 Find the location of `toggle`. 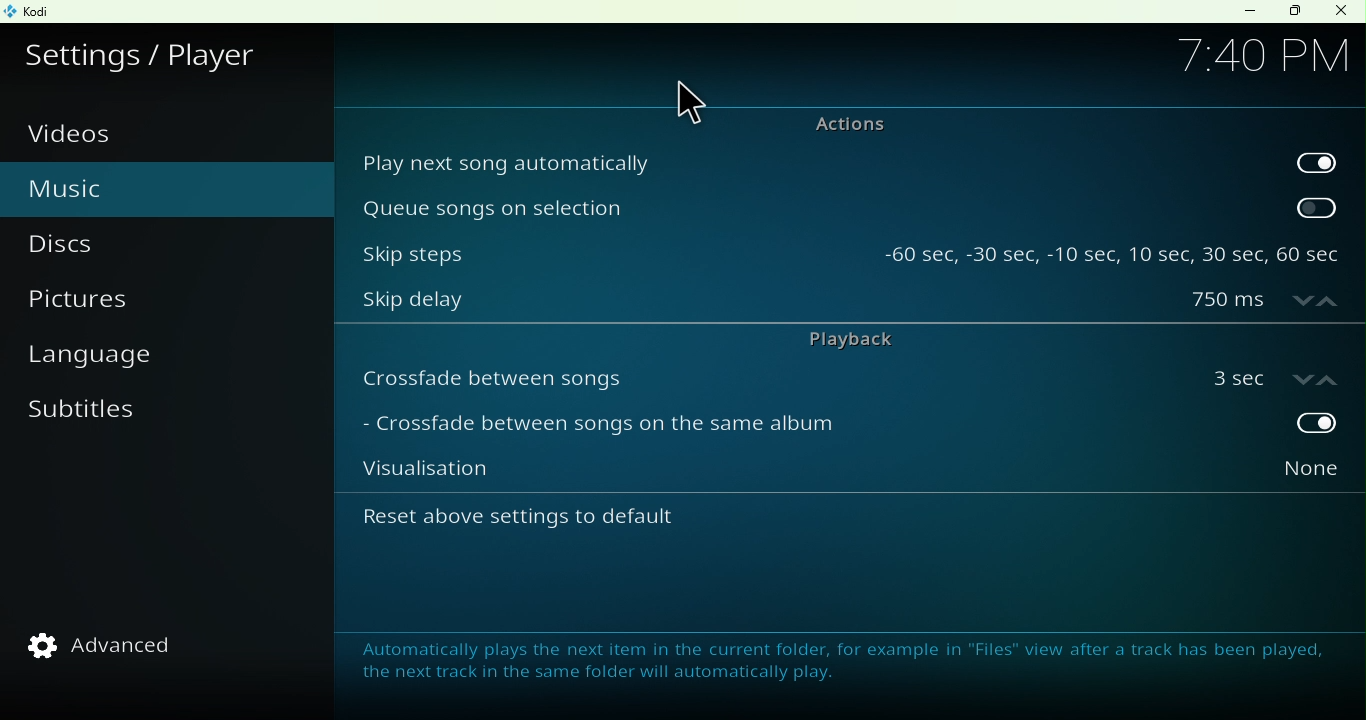

toggle is located at coordinates (1269, 425).